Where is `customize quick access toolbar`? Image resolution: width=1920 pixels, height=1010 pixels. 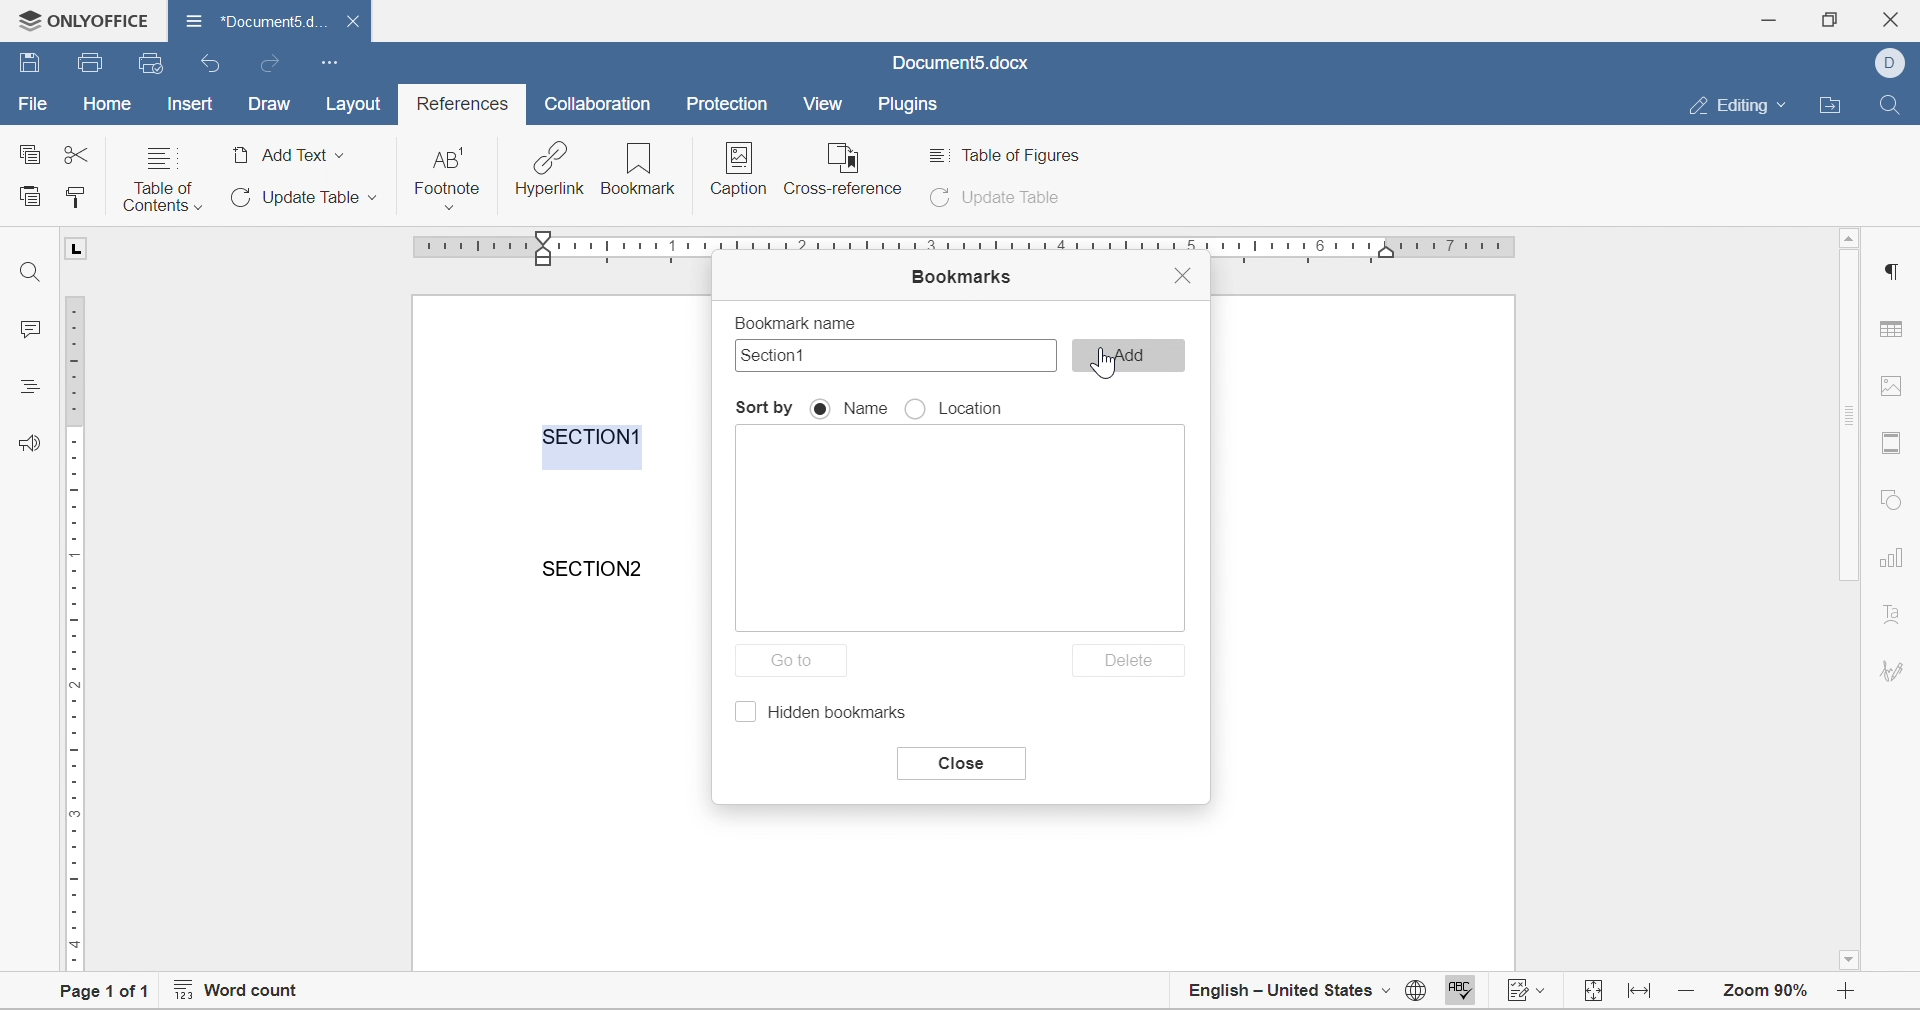 customize quick access toolbar is located at coordinates (331, 61).